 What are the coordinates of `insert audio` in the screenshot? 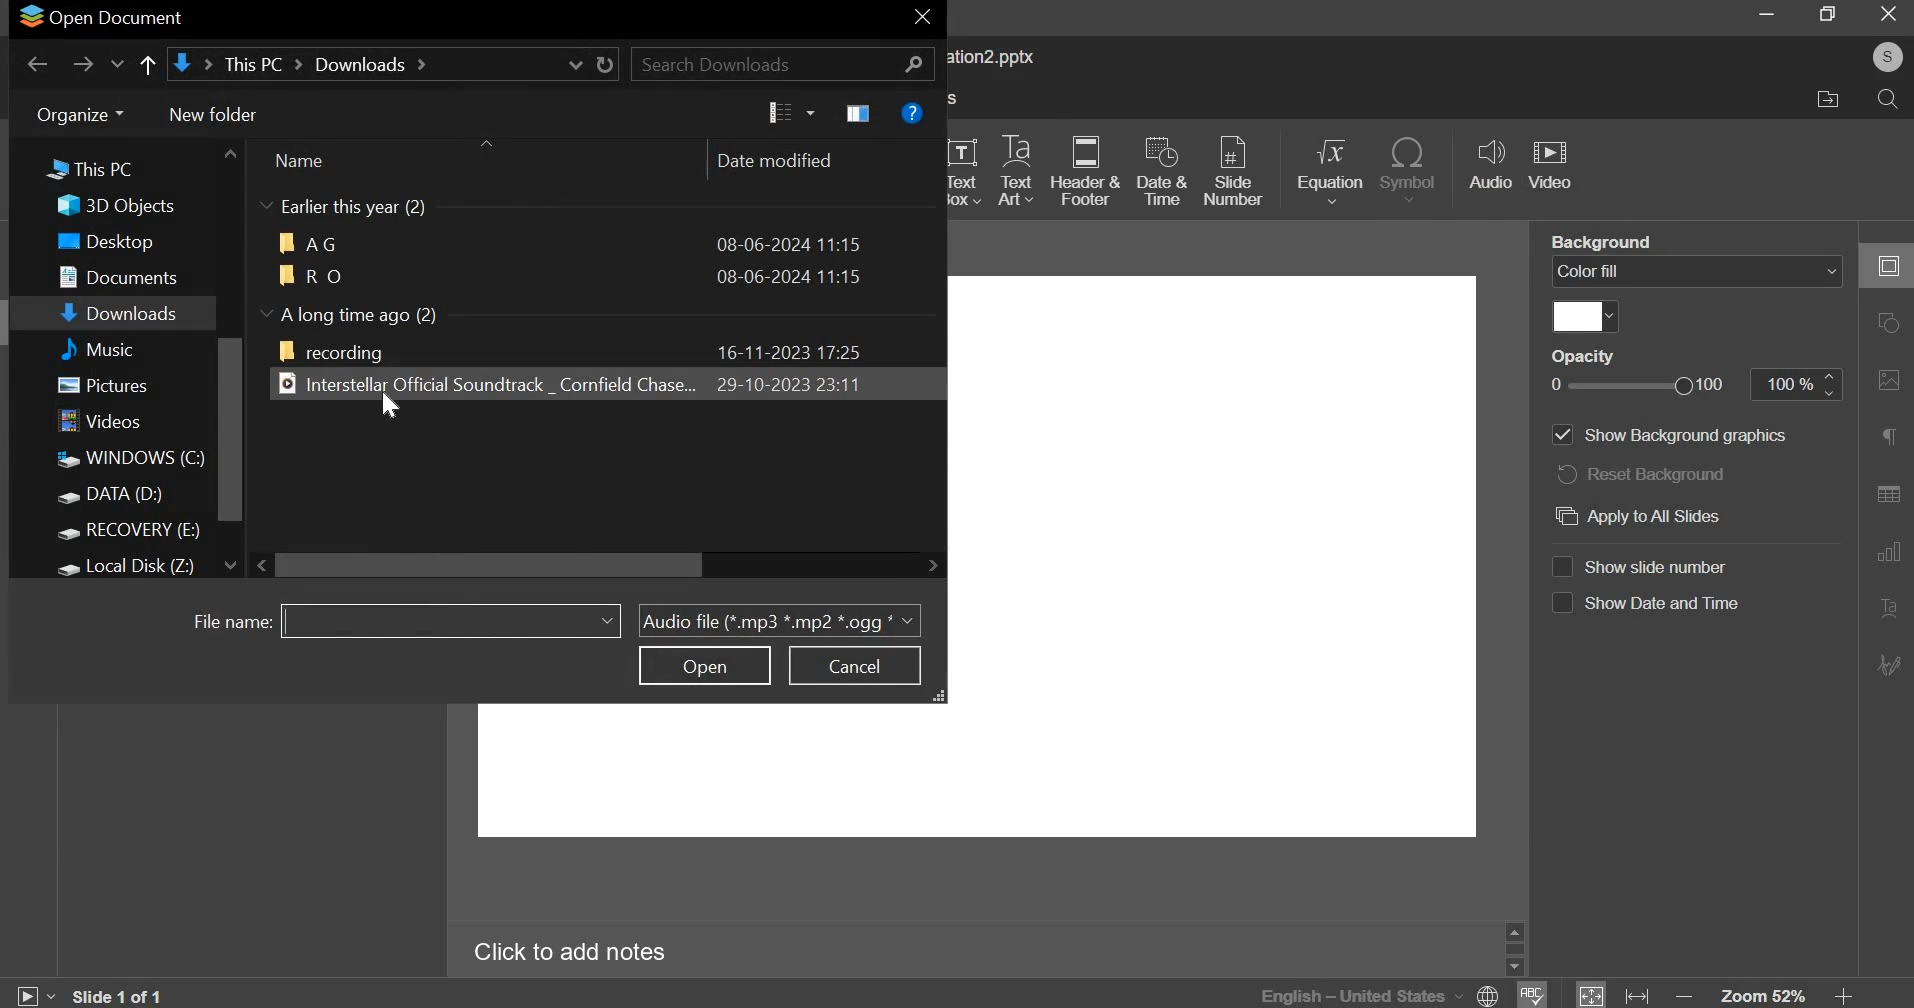 It's located at (1492, 167).